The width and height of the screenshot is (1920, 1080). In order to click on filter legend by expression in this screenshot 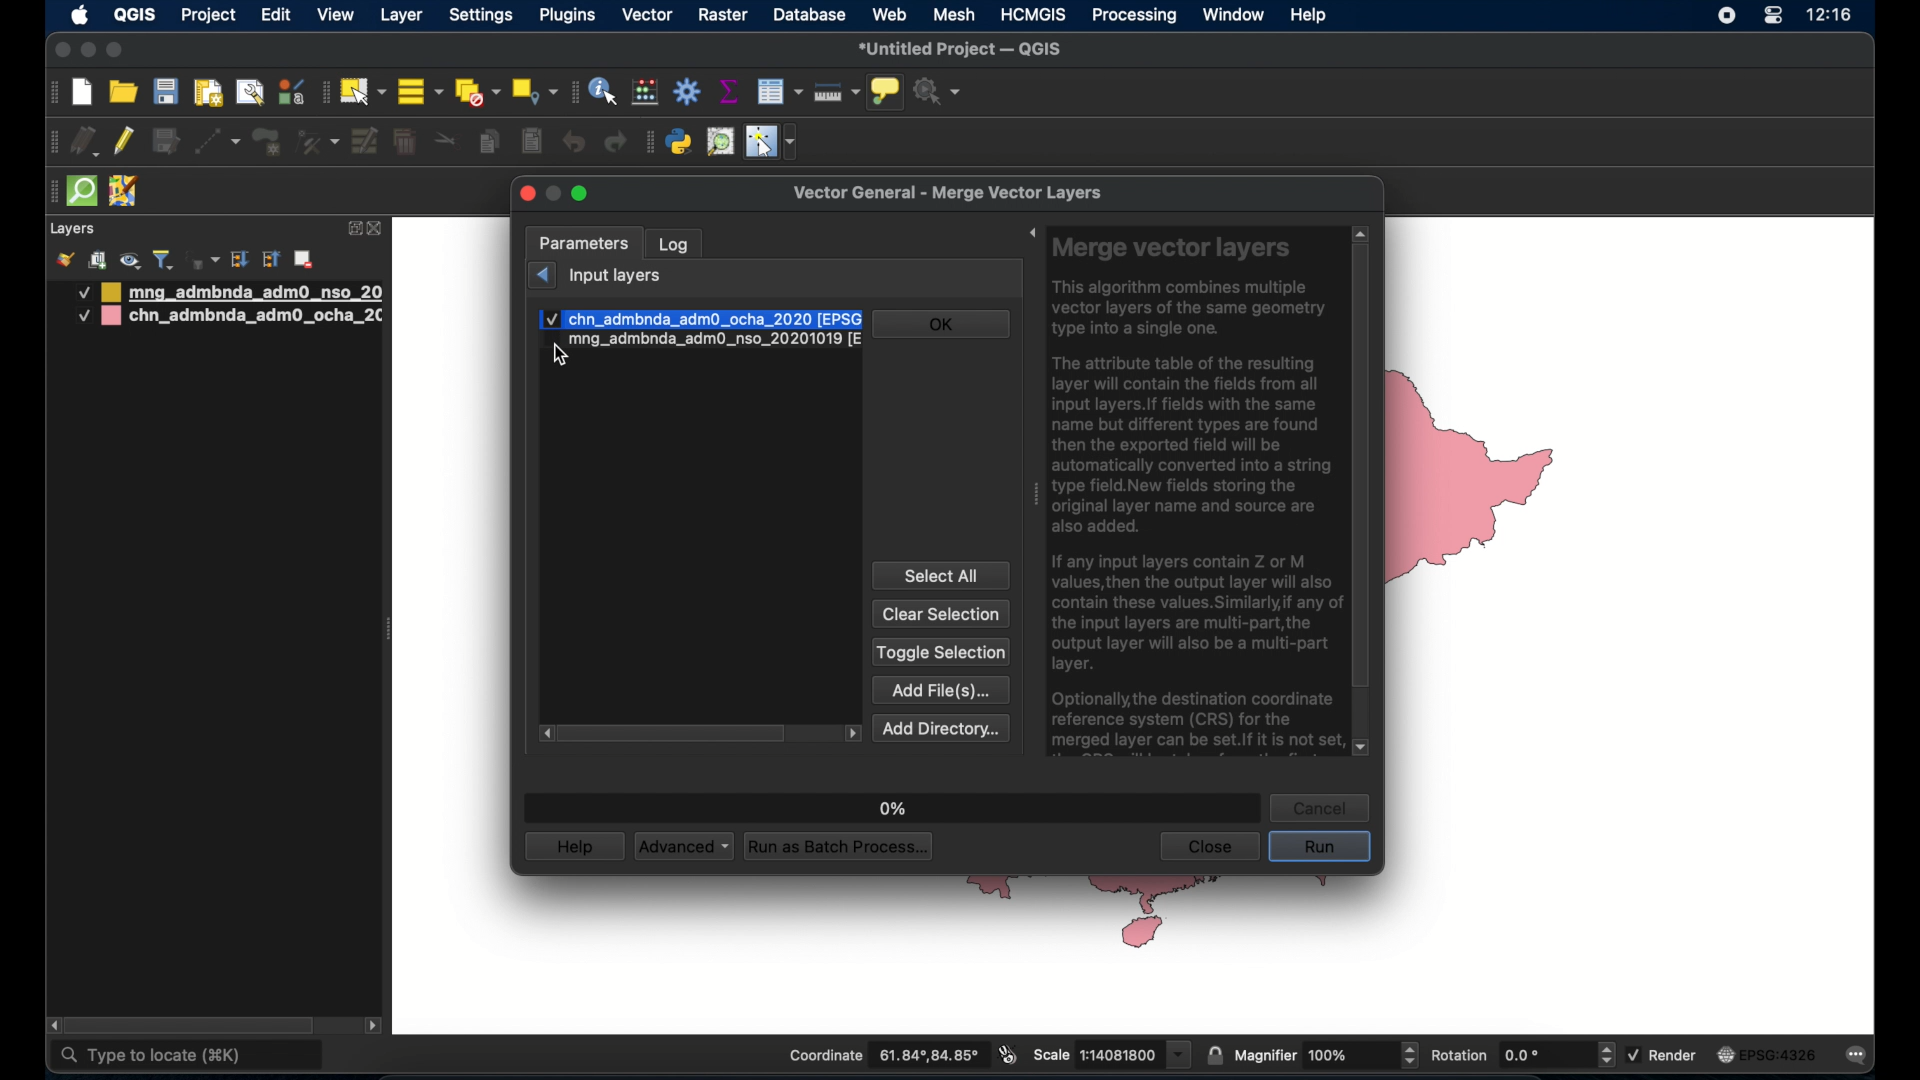, I will do `click(201, 258)`.